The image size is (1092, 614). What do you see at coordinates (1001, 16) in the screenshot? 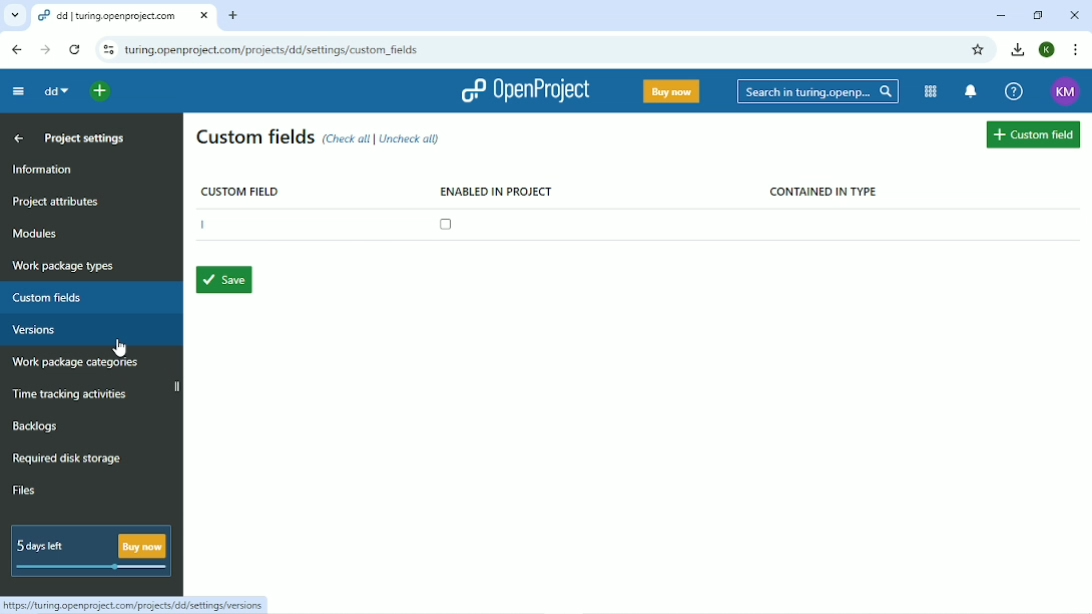
I see `Minimize` at bounding box center [1001, 16].